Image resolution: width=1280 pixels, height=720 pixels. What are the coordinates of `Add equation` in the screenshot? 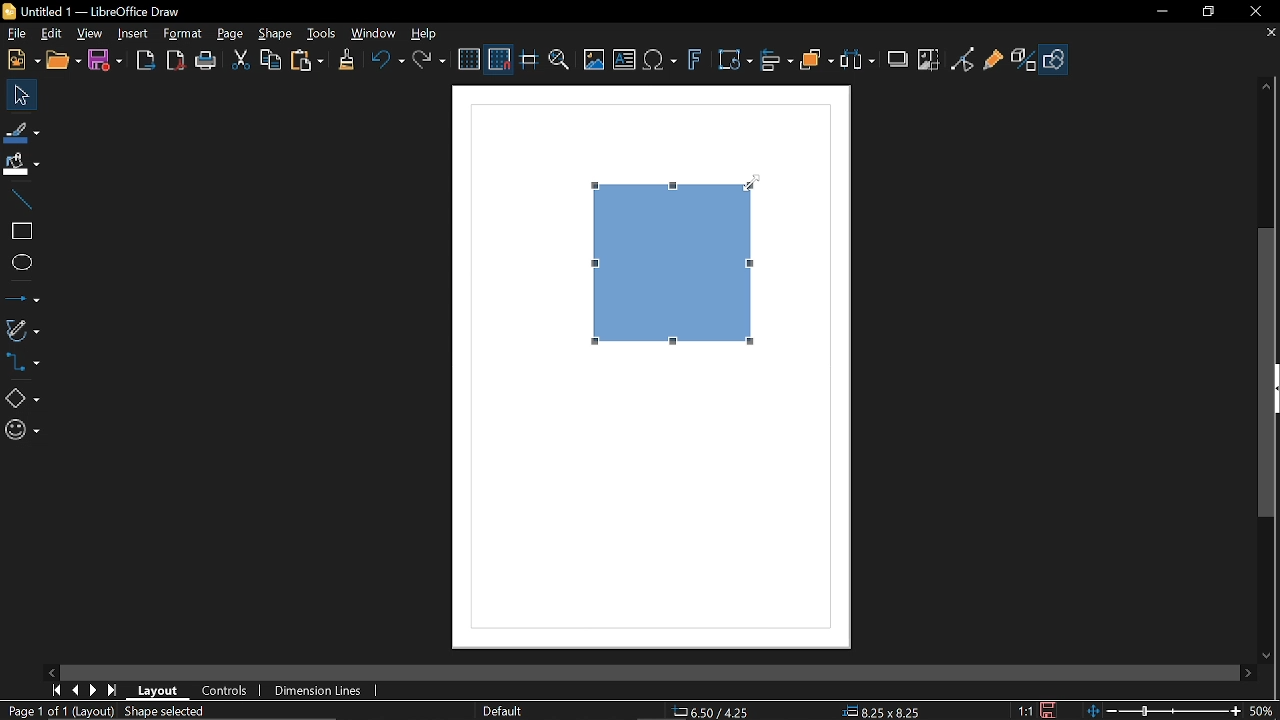 It's located at (662, 62).